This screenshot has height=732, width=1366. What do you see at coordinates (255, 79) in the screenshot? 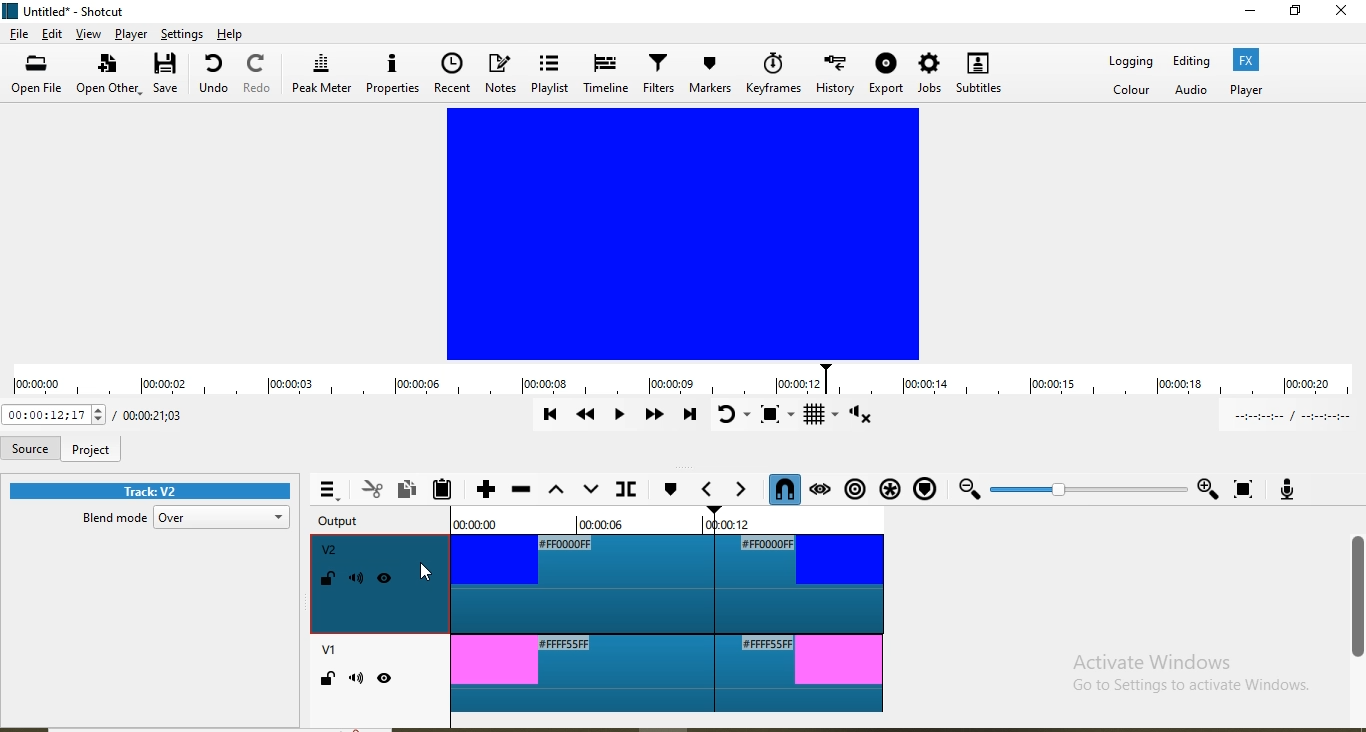
I see `Redo` at bounding box center [255, 79].